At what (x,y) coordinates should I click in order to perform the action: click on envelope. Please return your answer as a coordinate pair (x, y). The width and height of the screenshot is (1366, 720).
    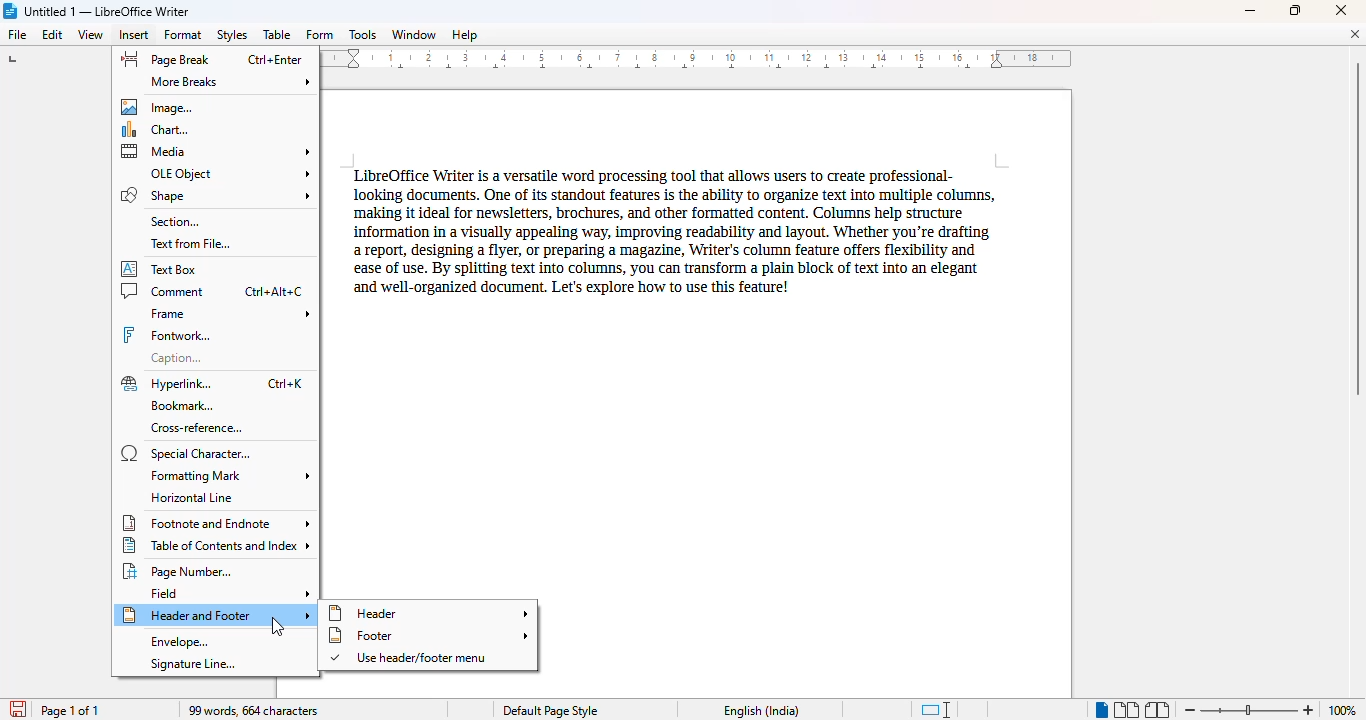
    Looking at the image, I should click on (179, 642).